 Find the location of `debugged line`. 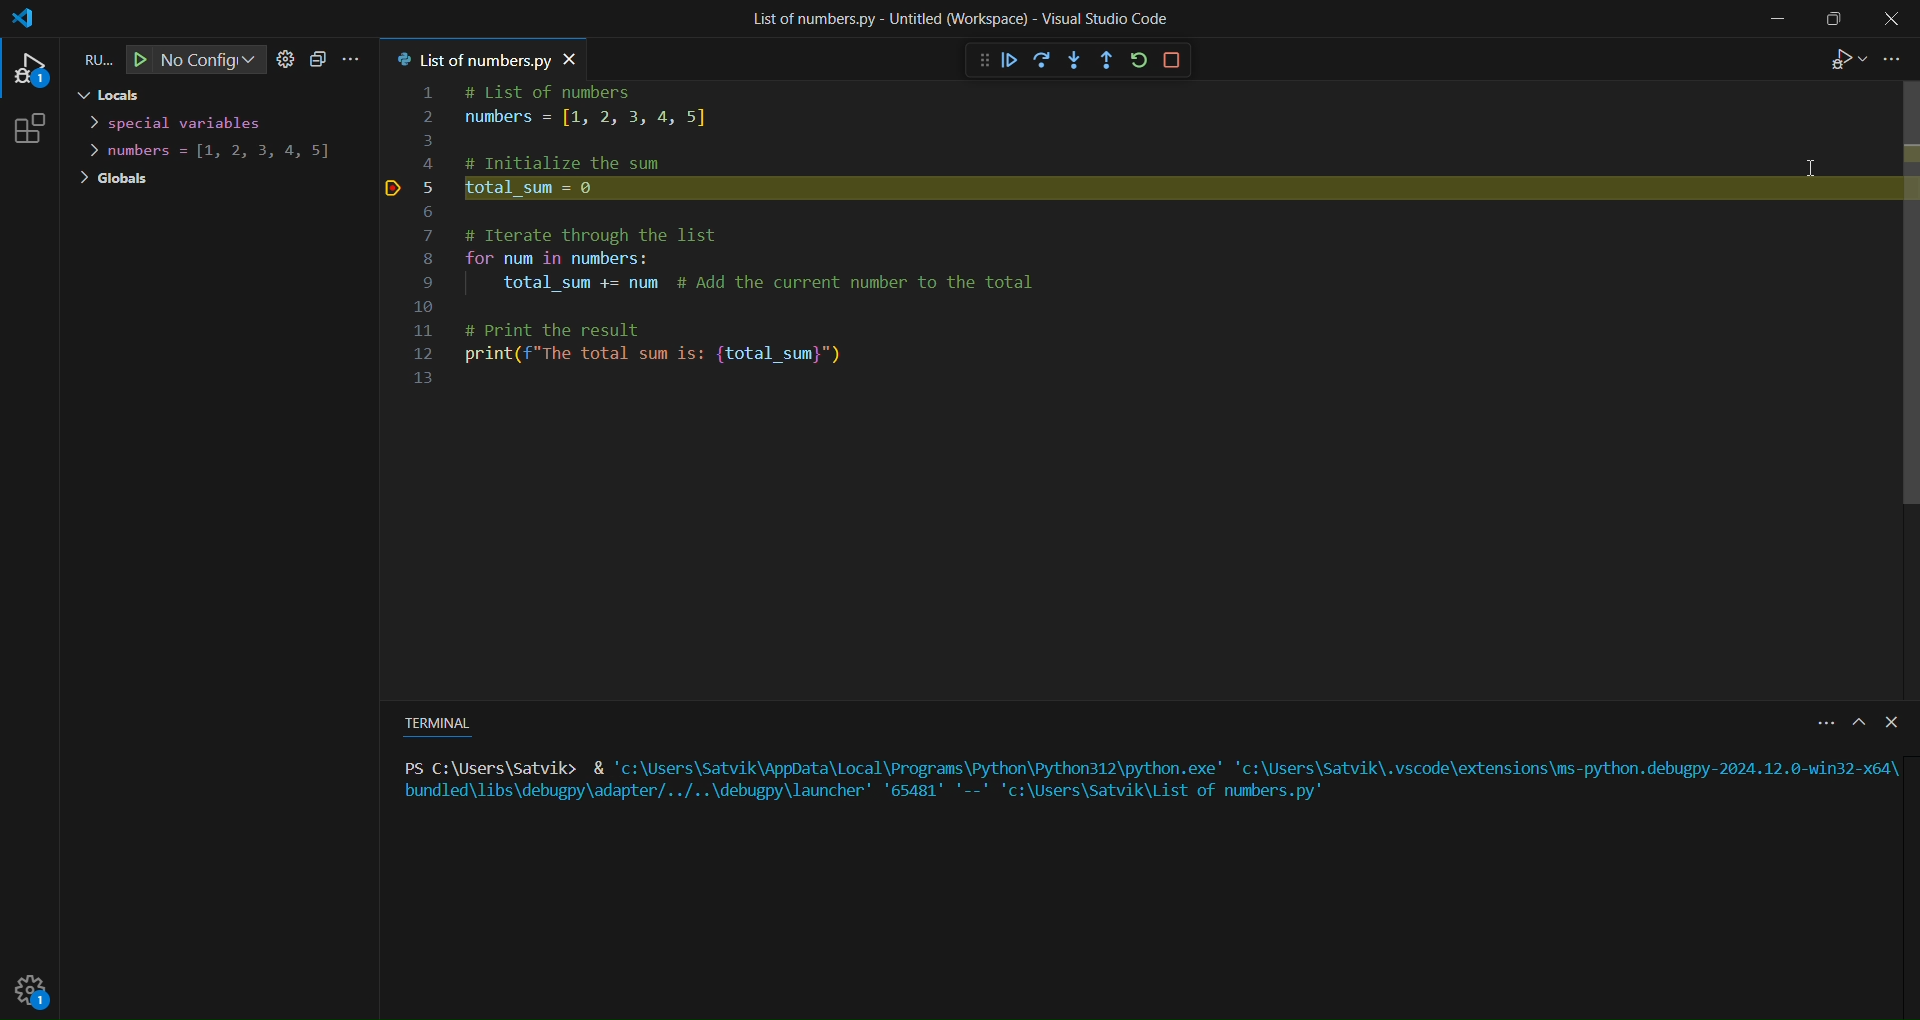

debugged line is located at coordinates (1159, 189).